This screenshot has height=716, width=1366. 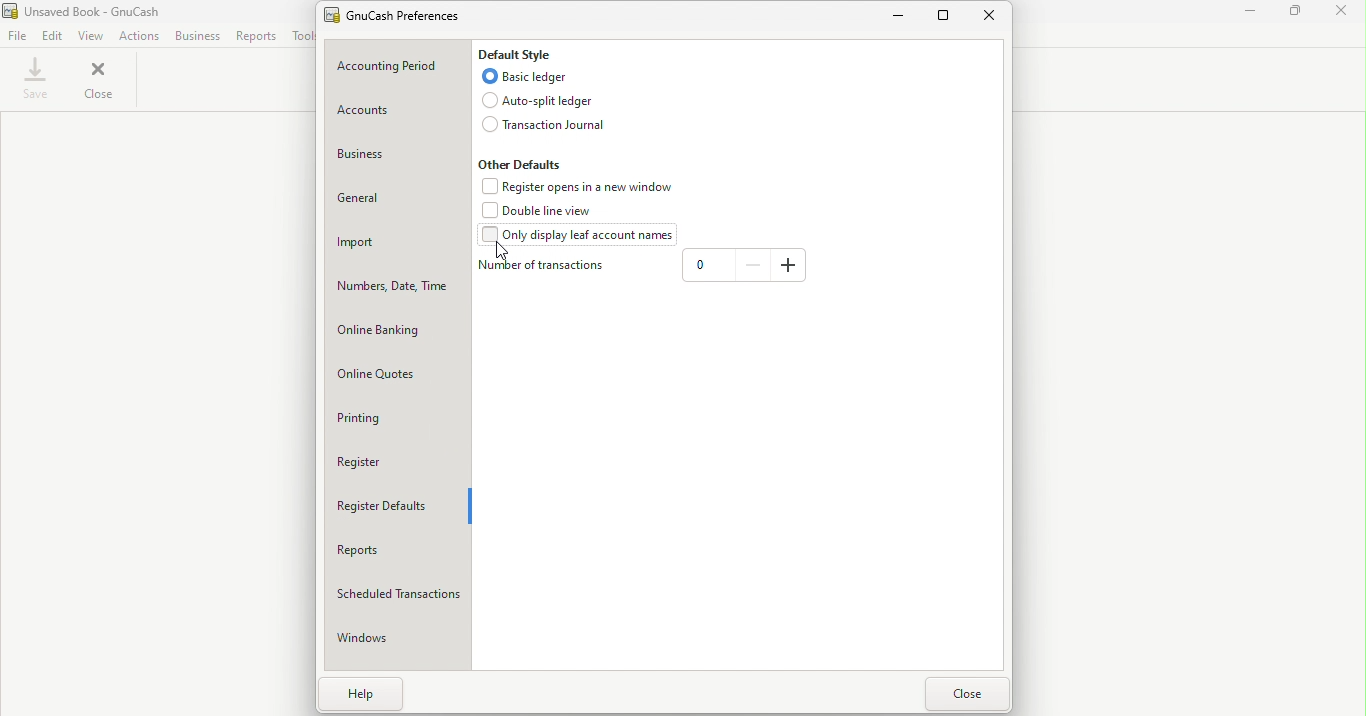 What do you see at coordinates (395, 503) in the screenshot?
I see `Register defaults` at bounding box center [395, 503].